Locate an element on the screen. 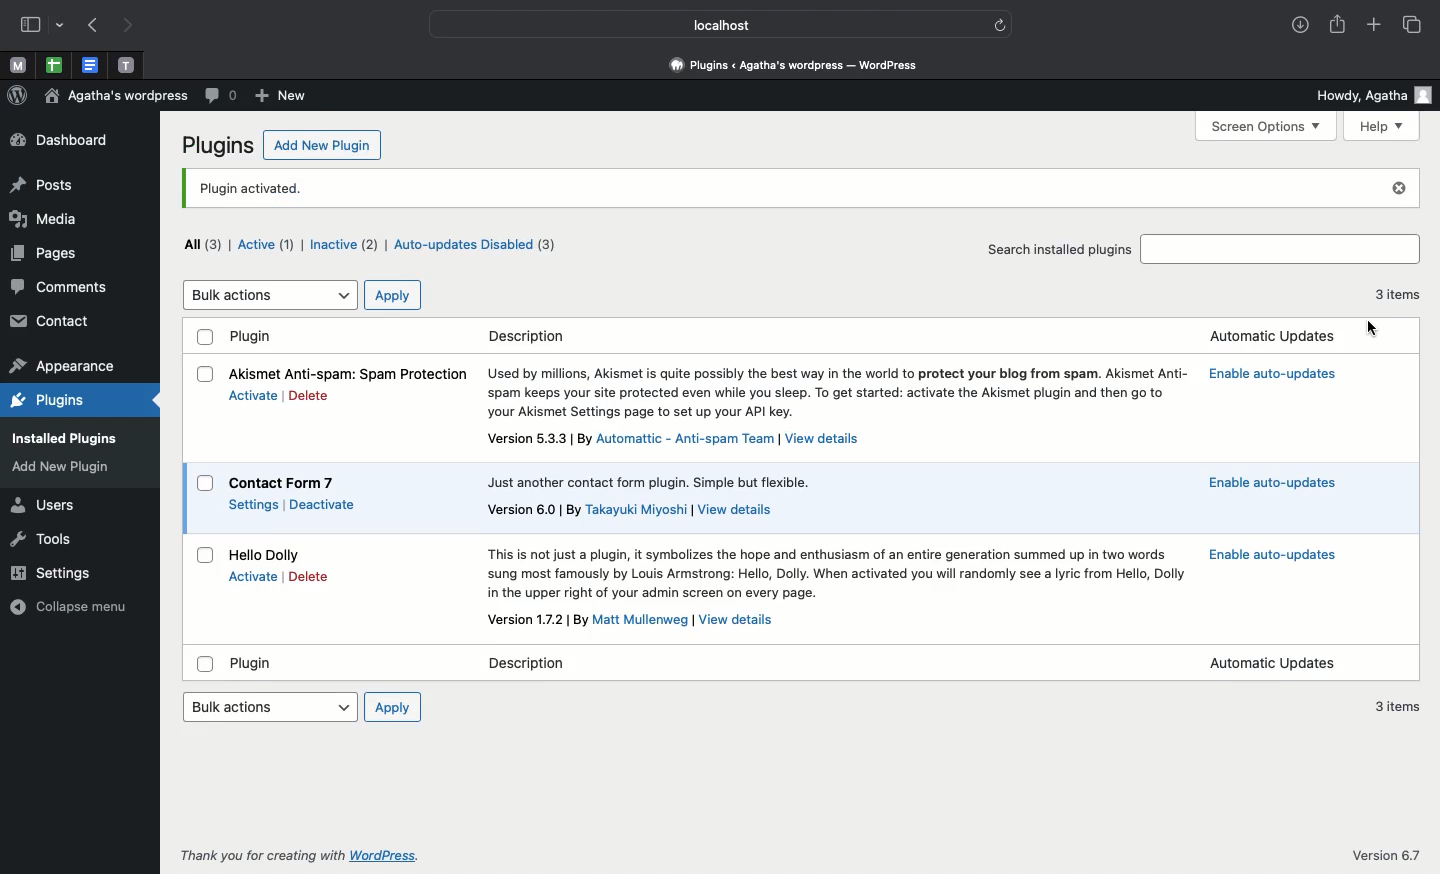 The image size is (1440, 874). search bar is located at coordinates (1282, 249).